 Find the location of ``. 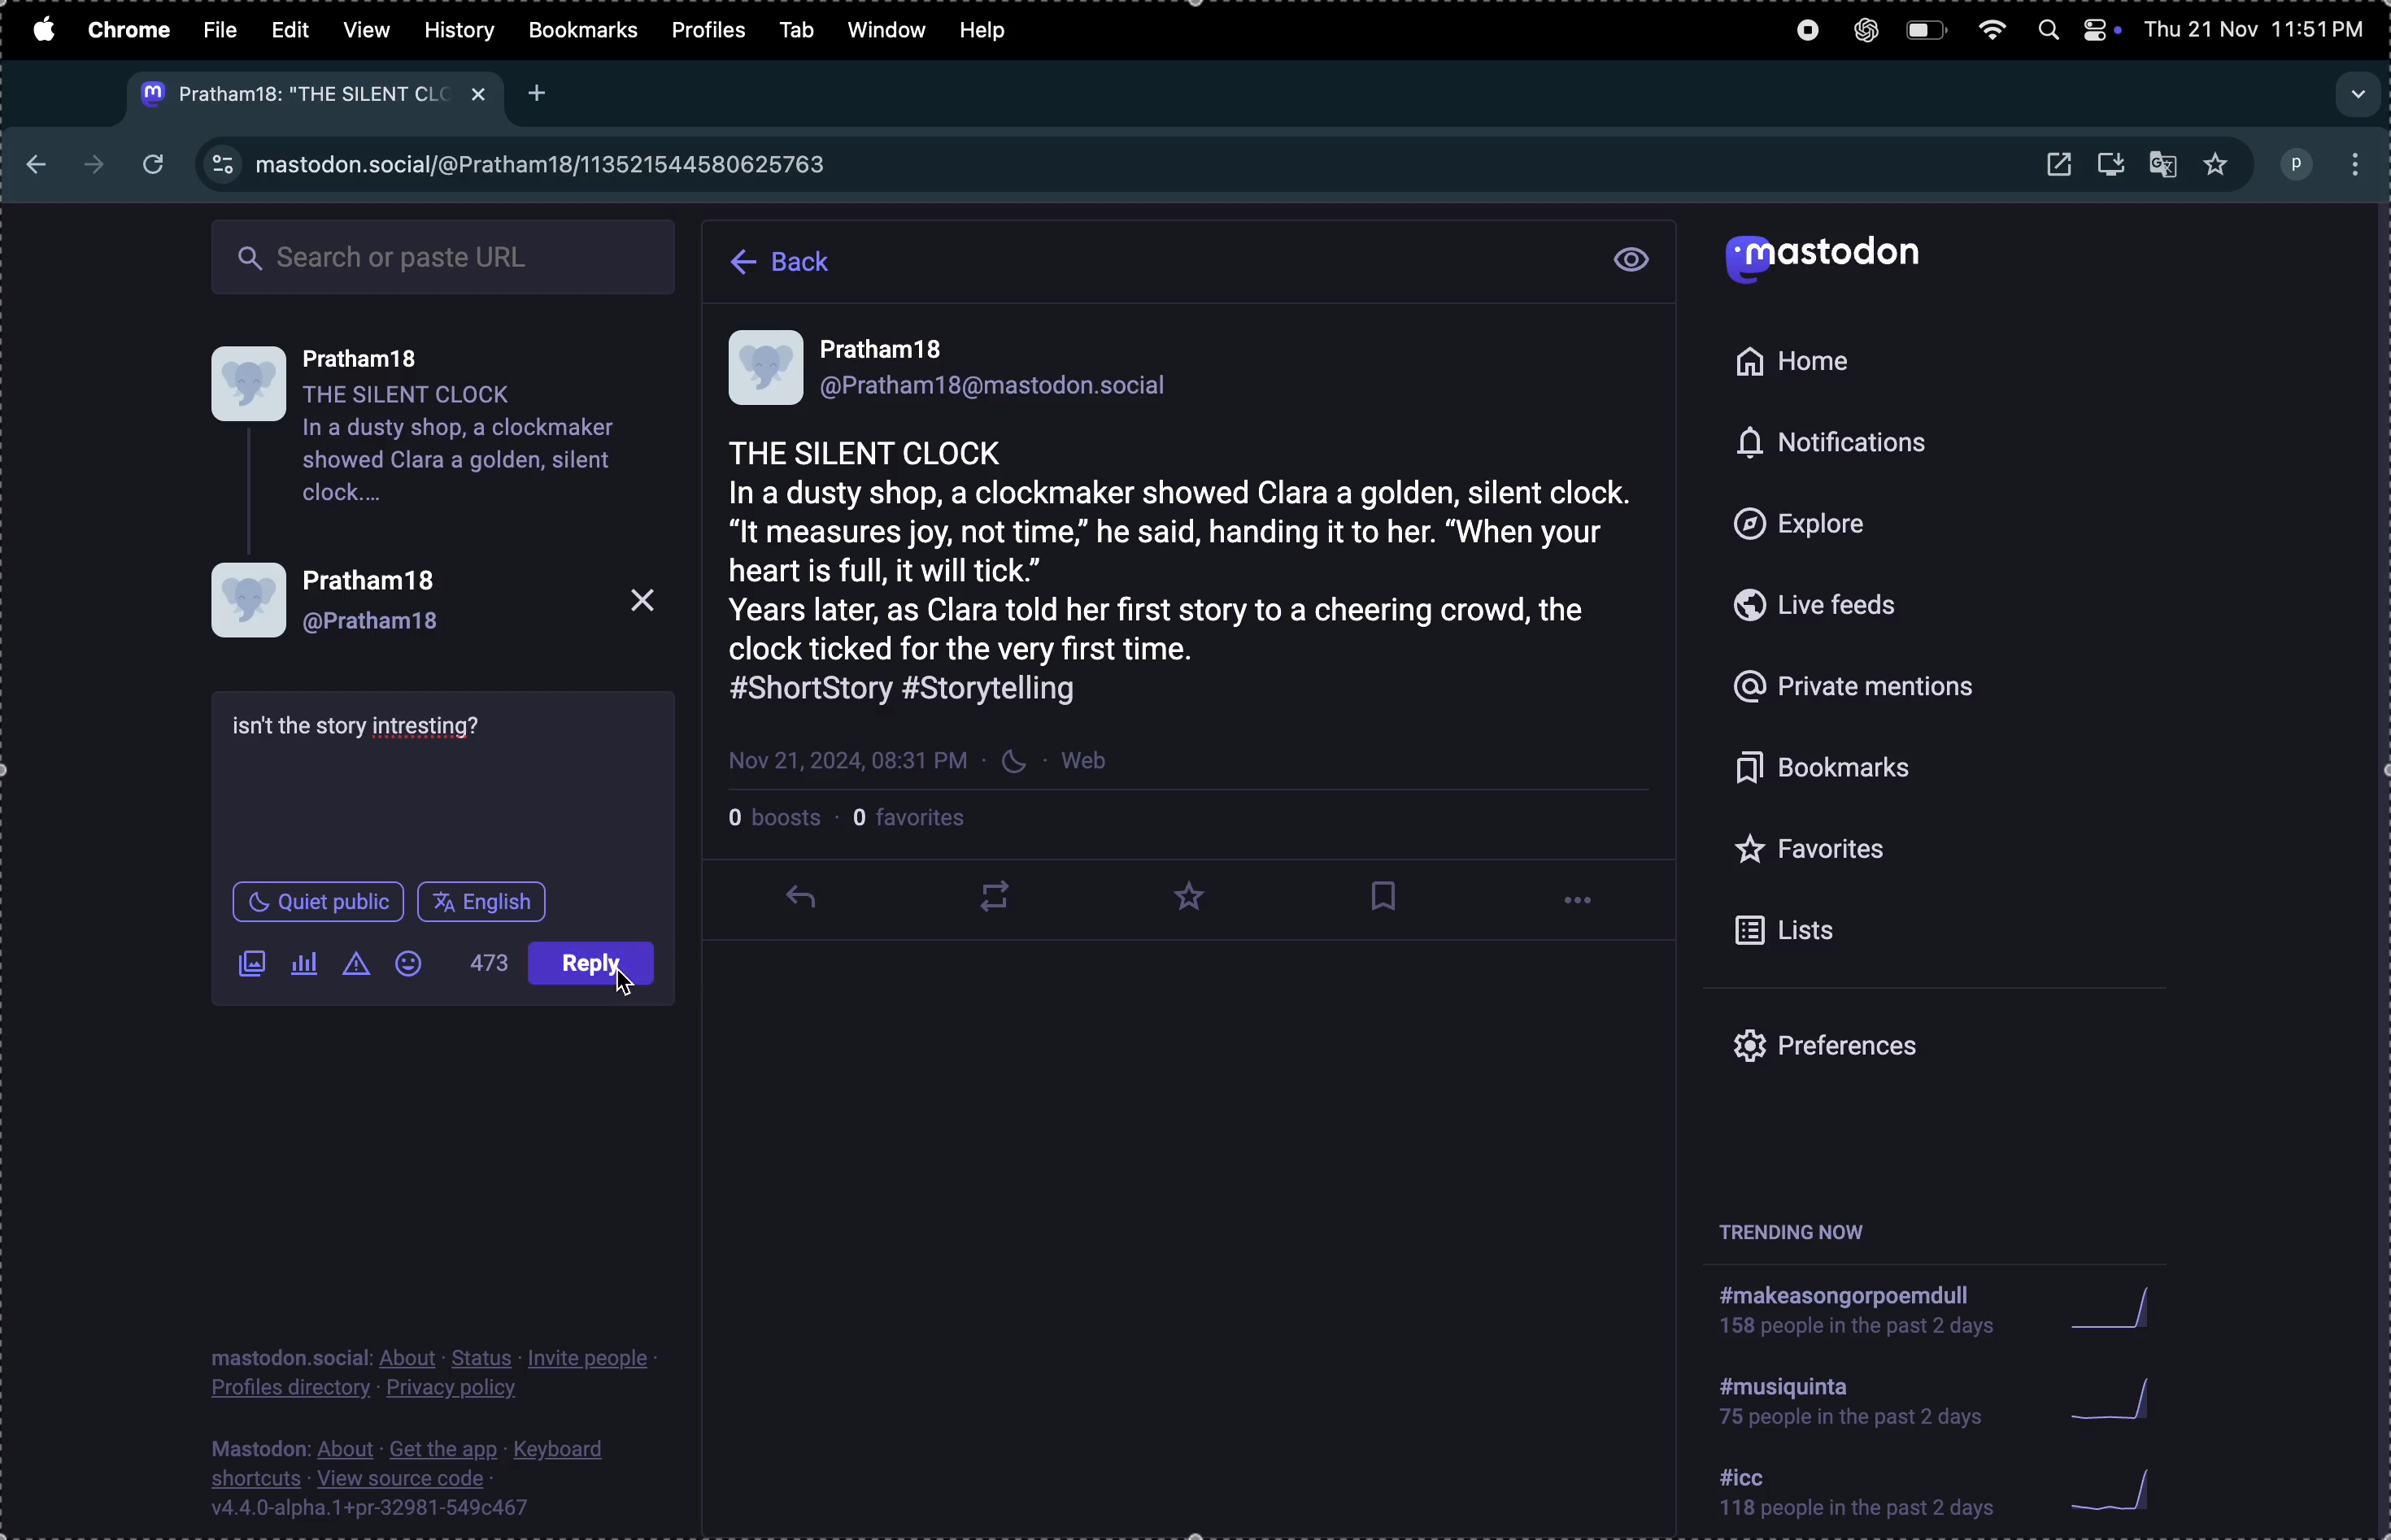

 is located at coordinates (804, 265).